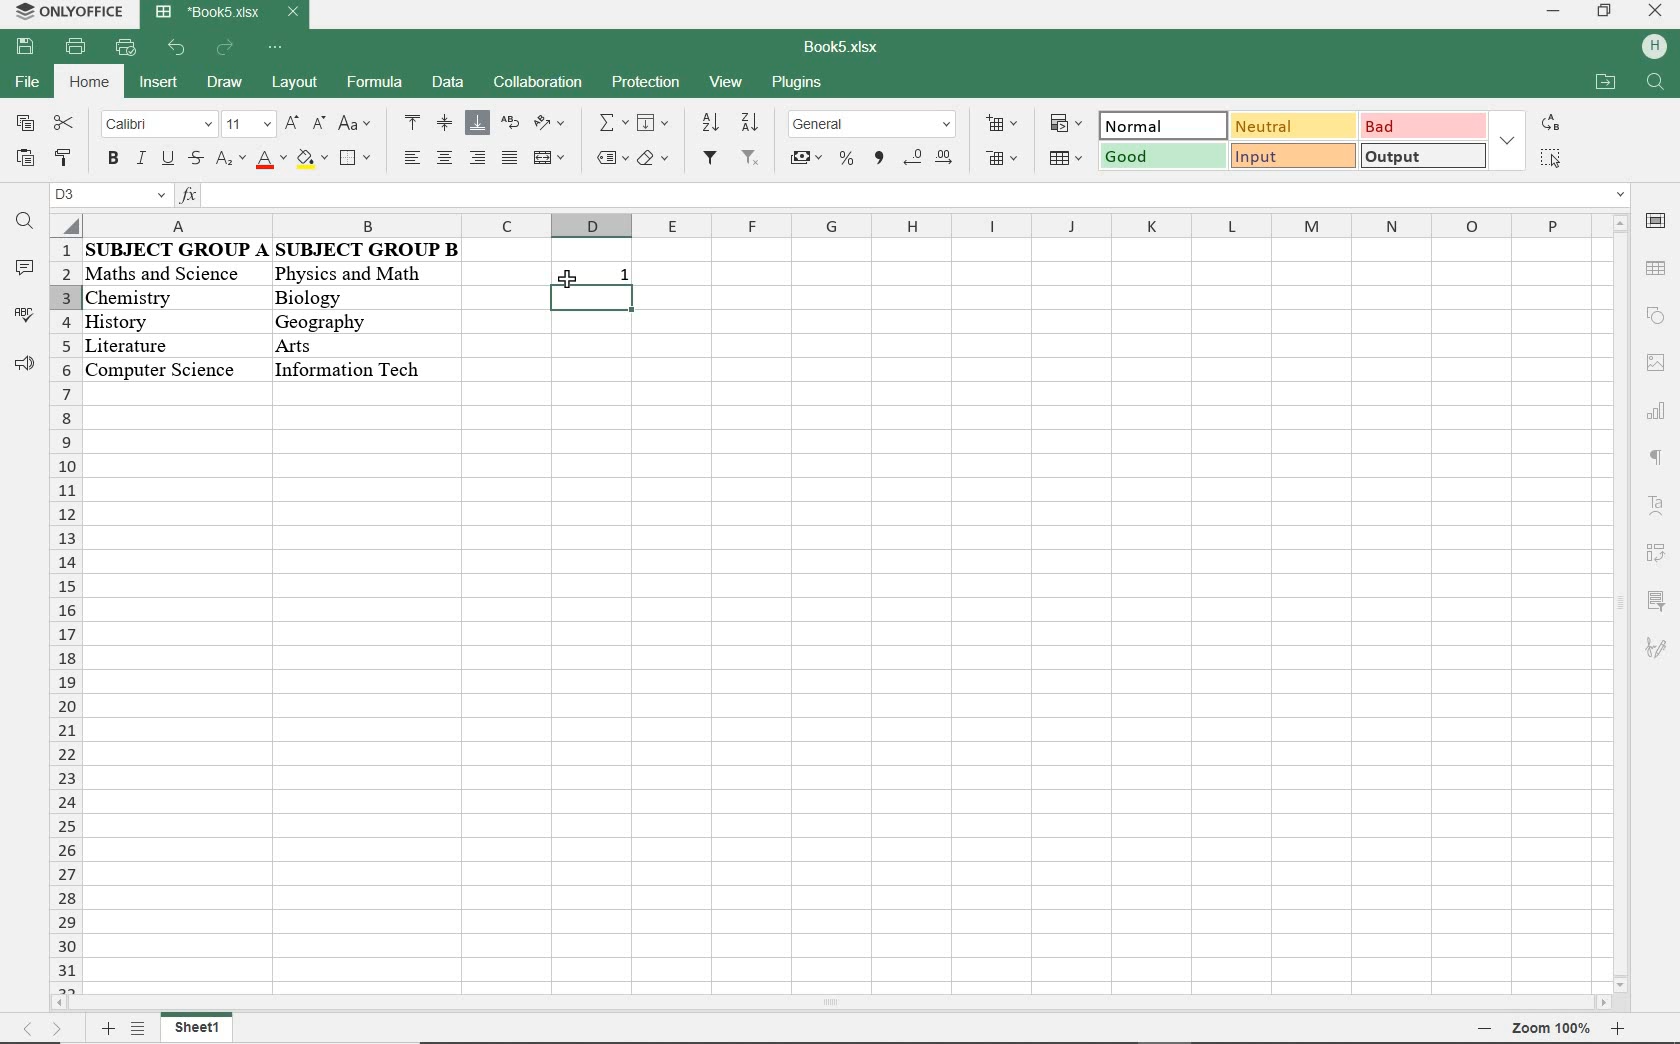  I want to click on named ranges, so click(611, 158).